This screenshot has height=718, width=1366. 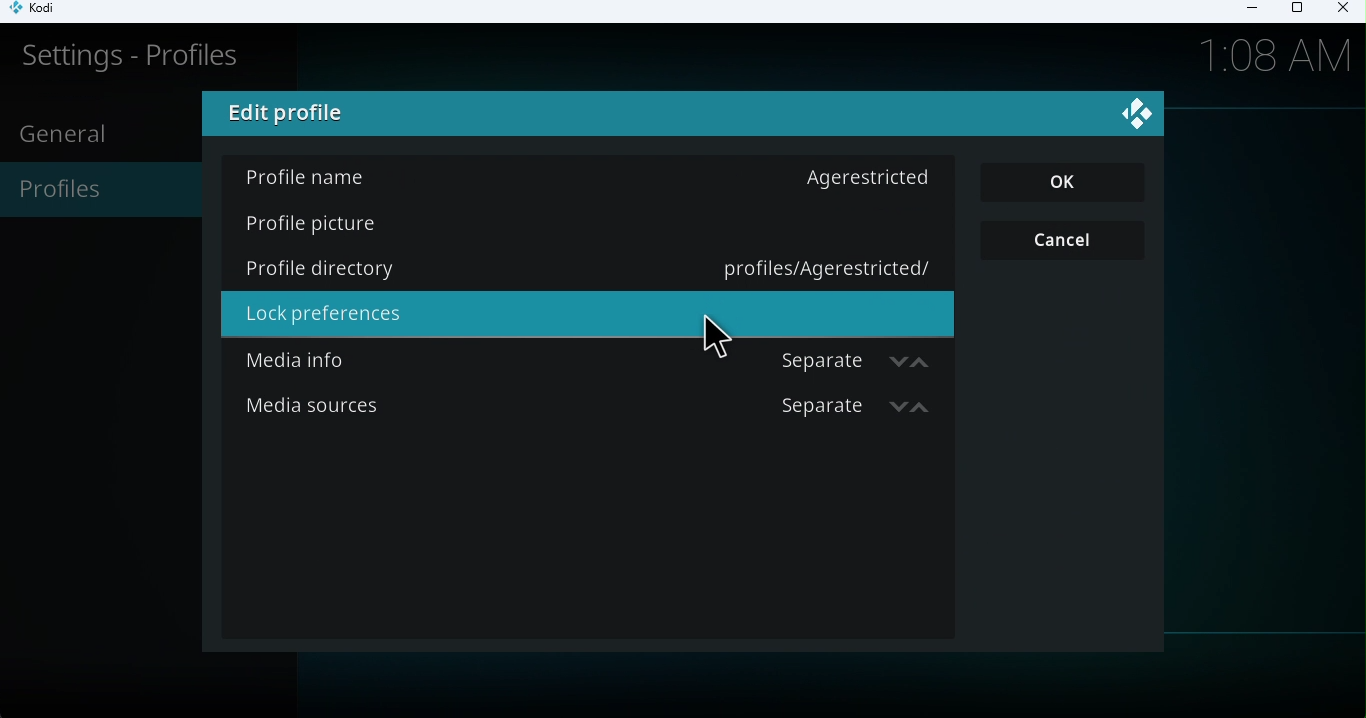 What do you see at coordinates (590, 411) in the screenshot?
I see `Media sources` at bounding box center [590, 411].